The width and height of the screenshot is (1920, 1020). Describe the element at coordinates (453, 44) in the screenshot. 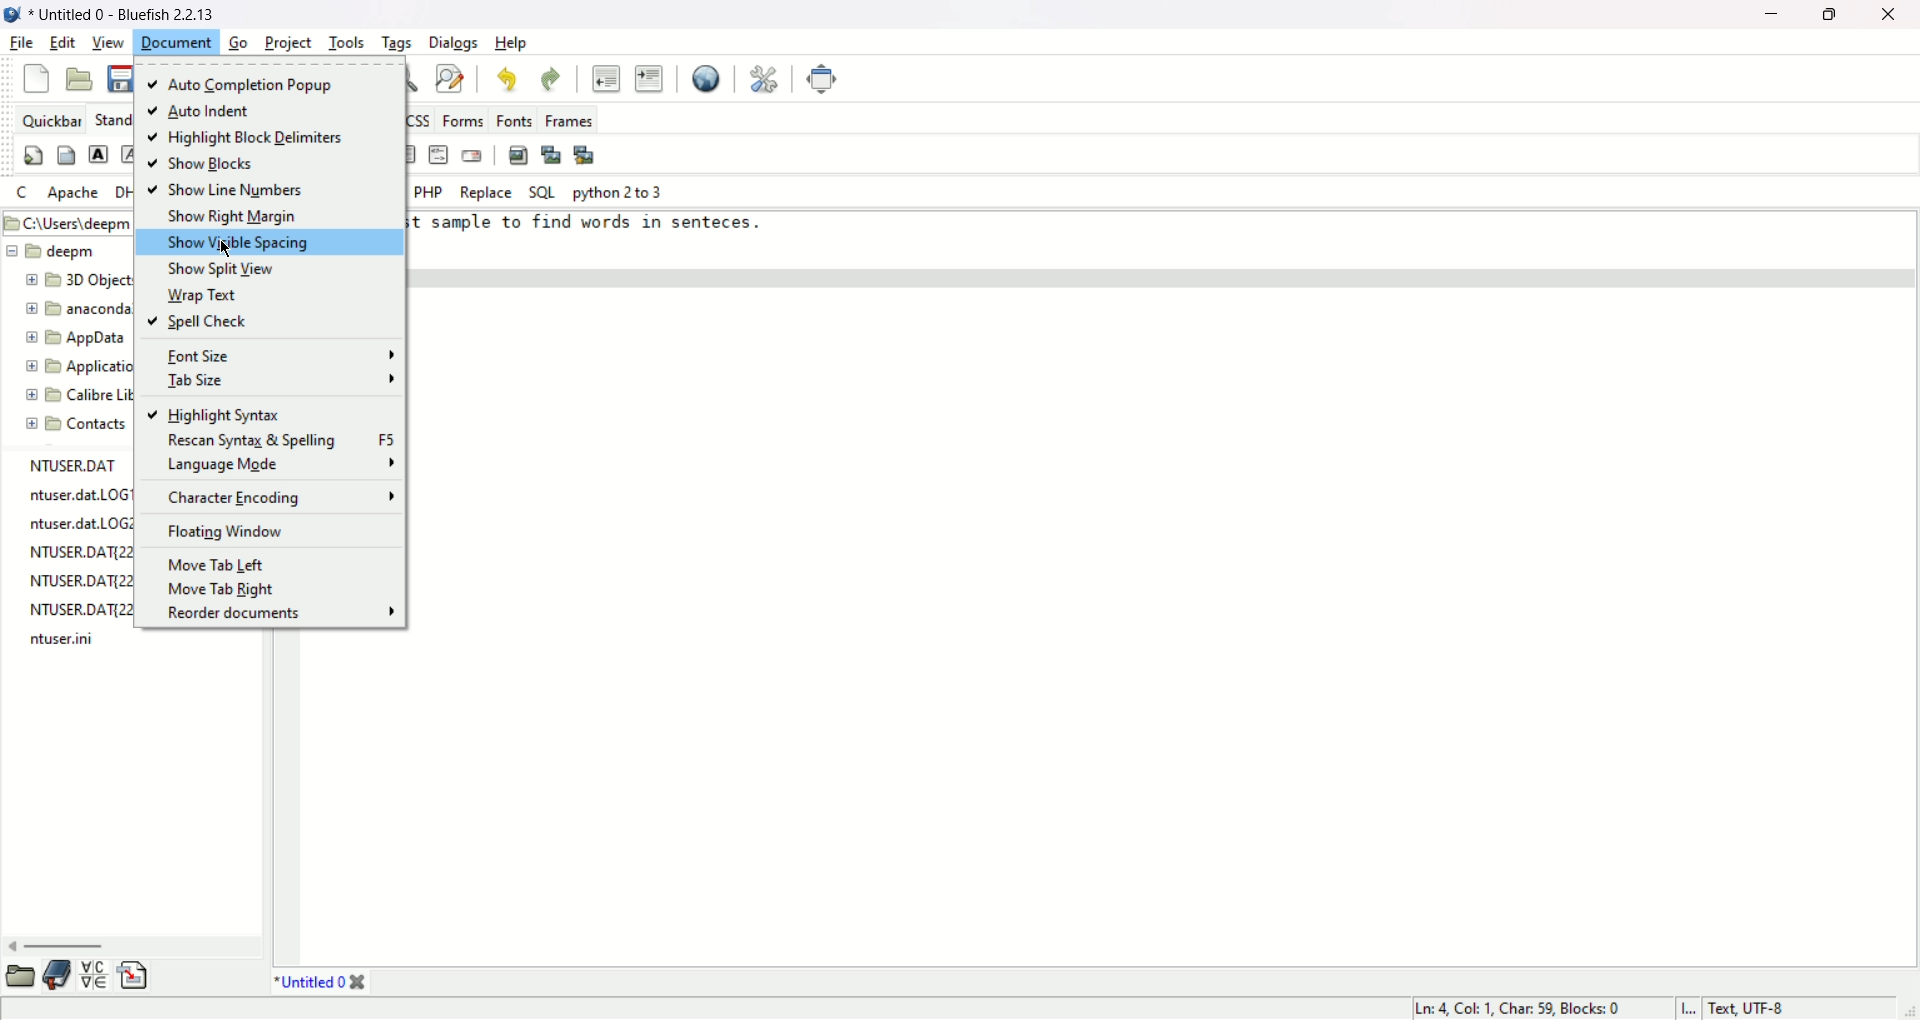

I see `dialogs` at that location.